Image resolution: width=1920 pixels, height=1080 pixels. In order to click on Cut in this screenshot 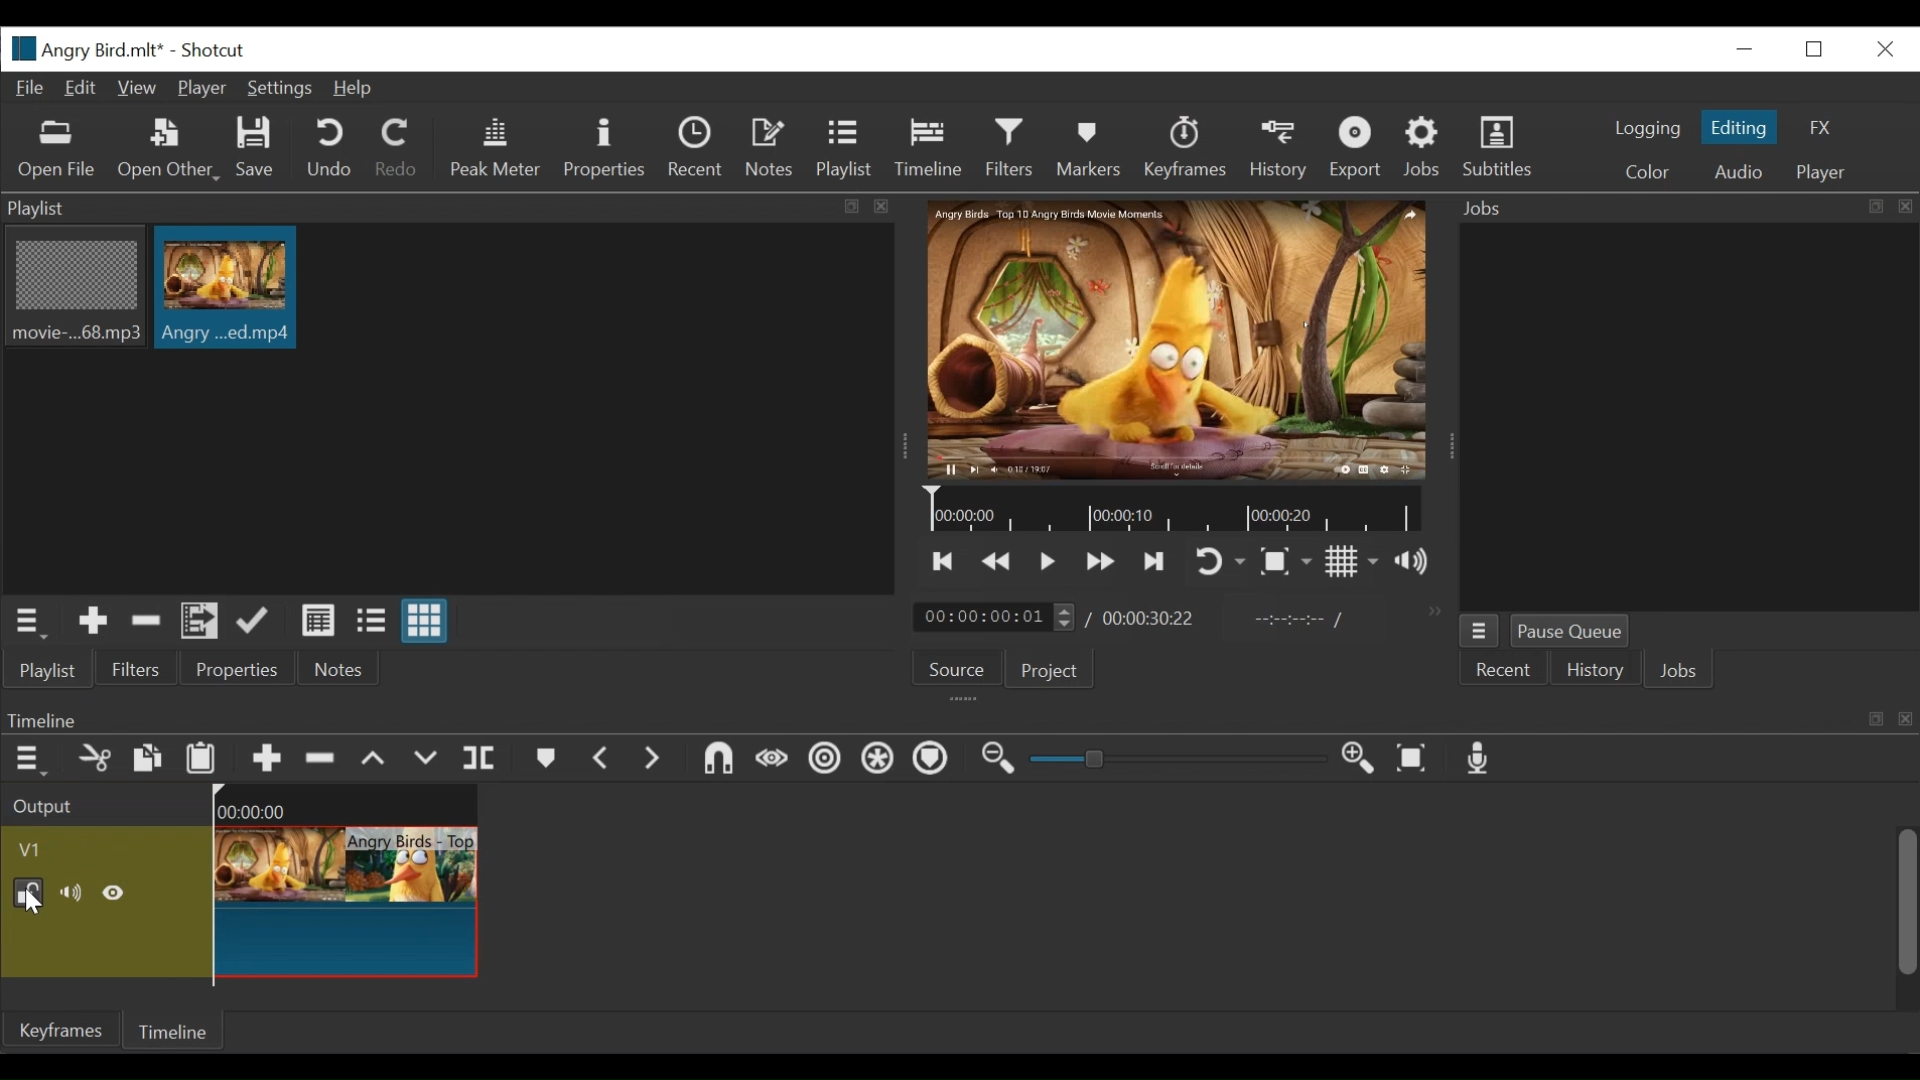, I will do `click(93, 760)`.